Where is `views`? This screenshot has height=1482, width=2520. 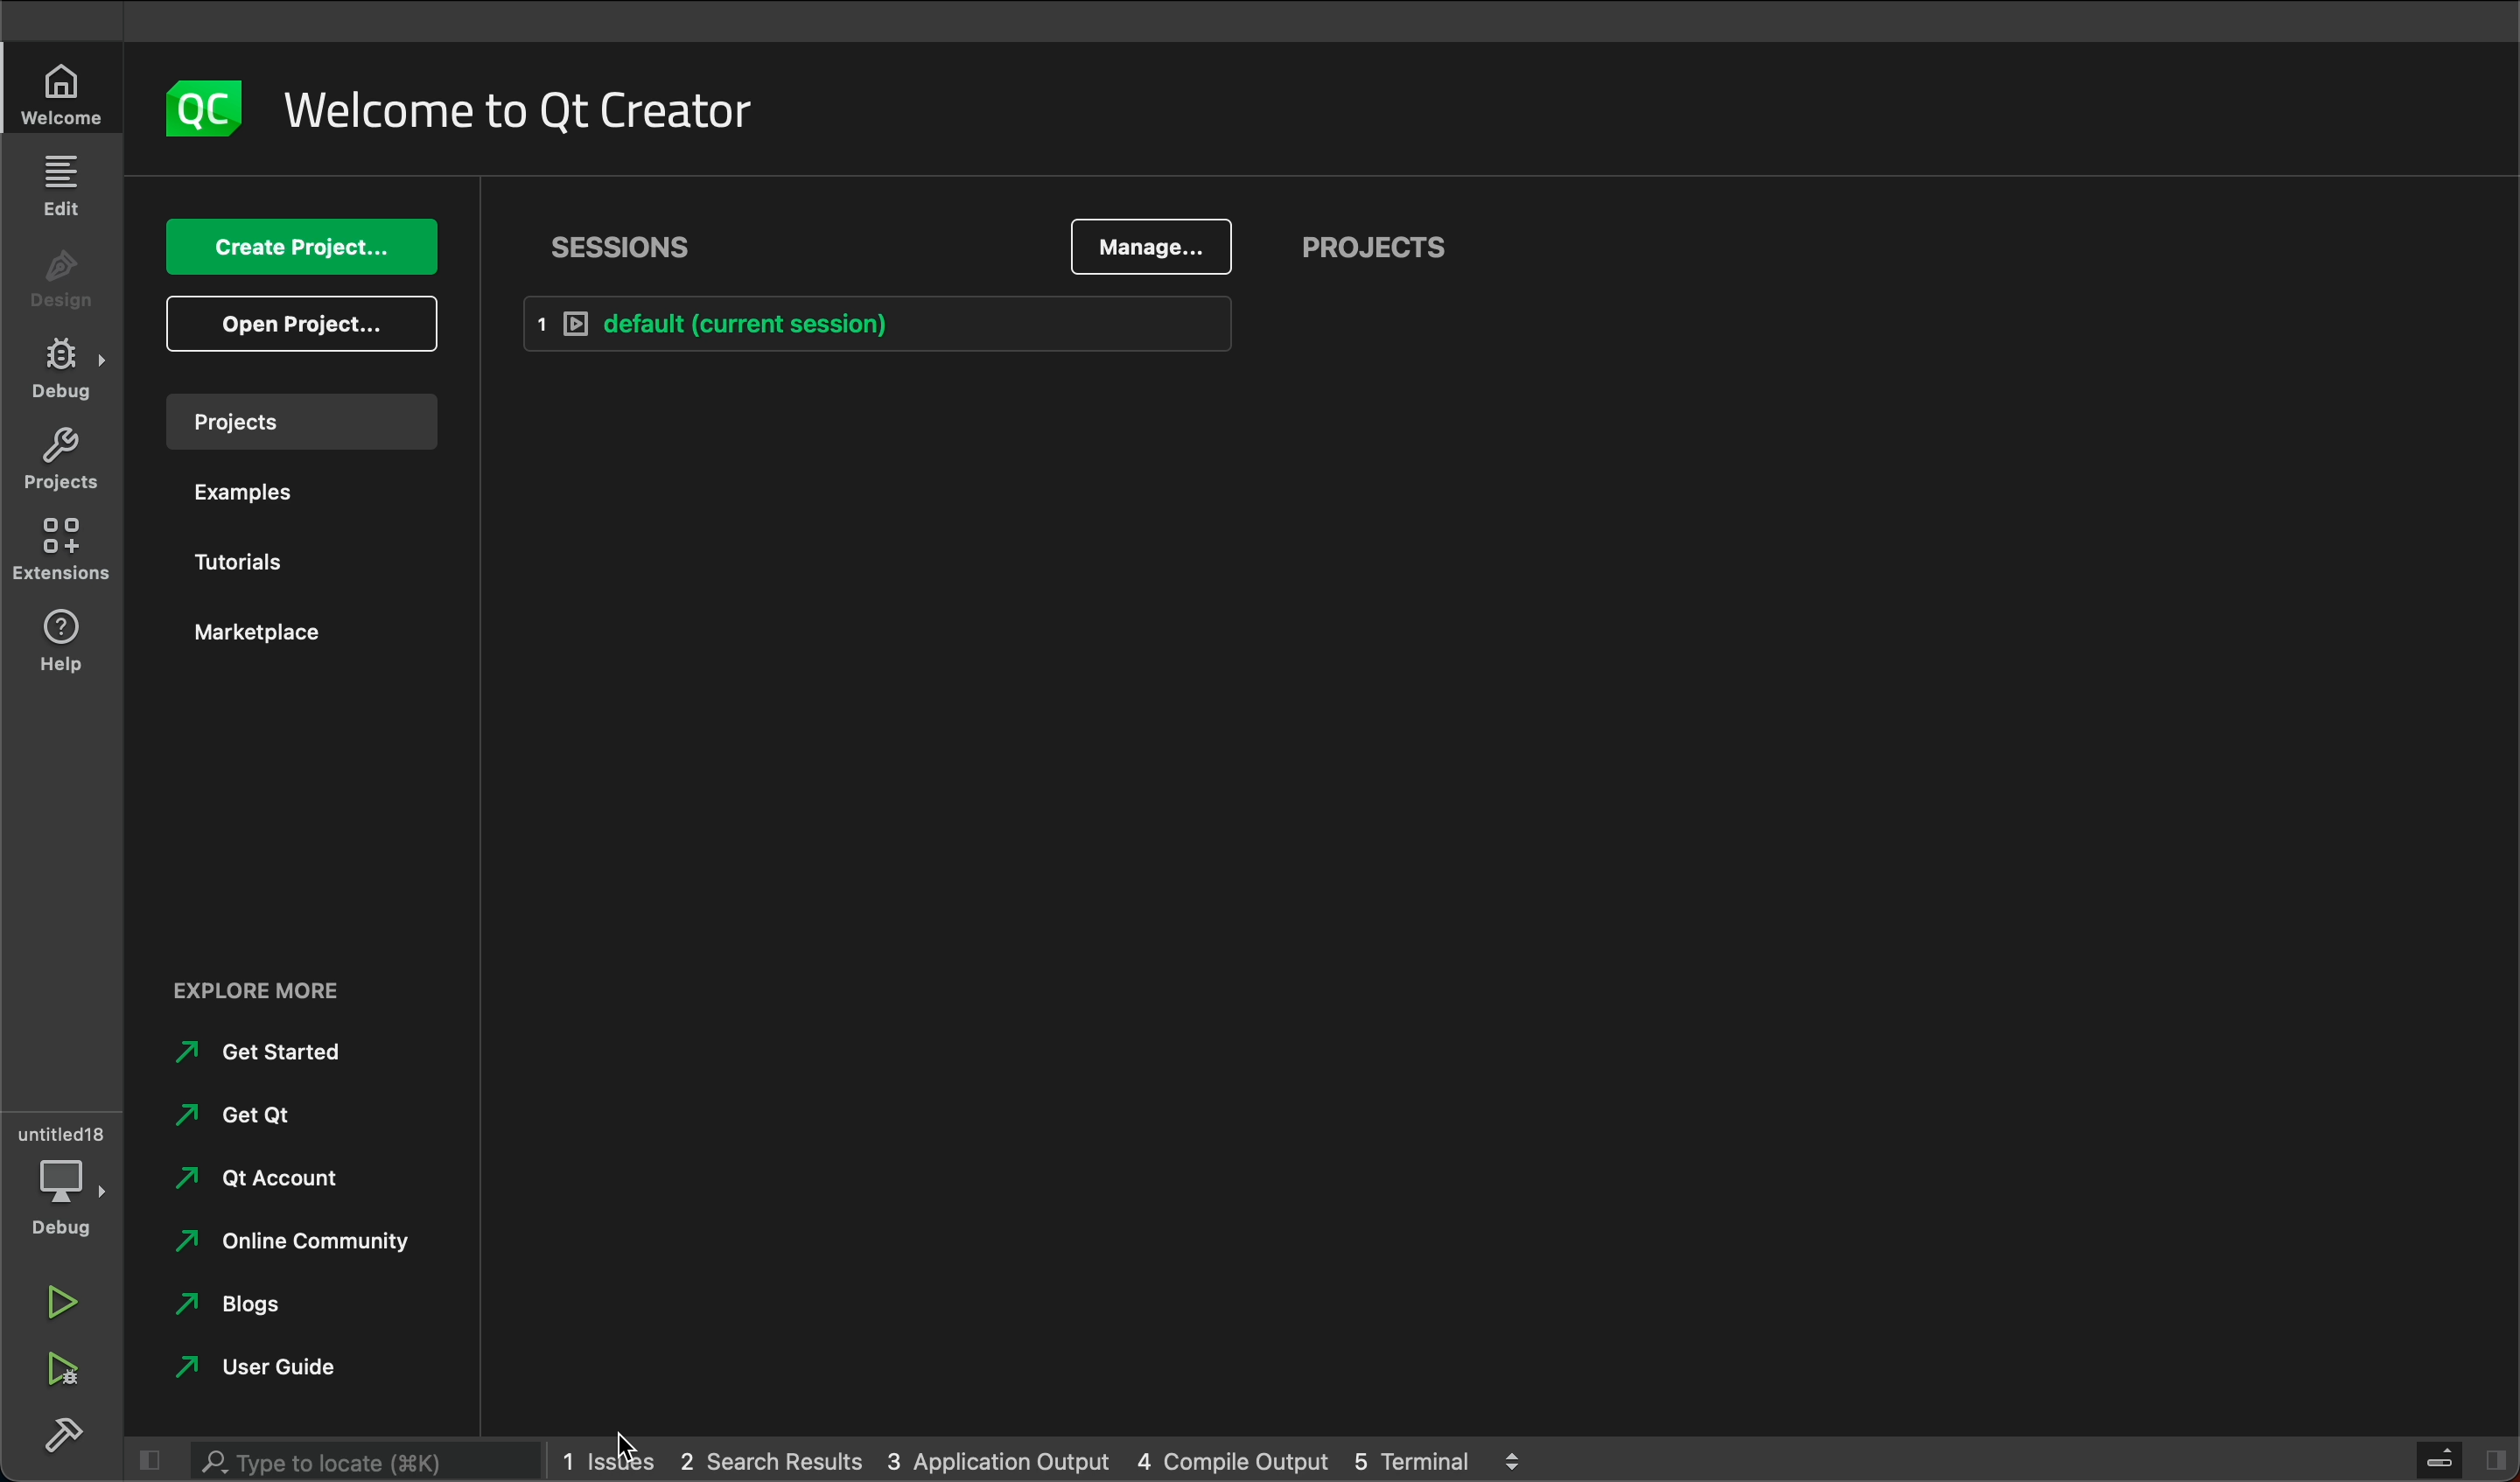
views is located at coordinates (2462, 1453).